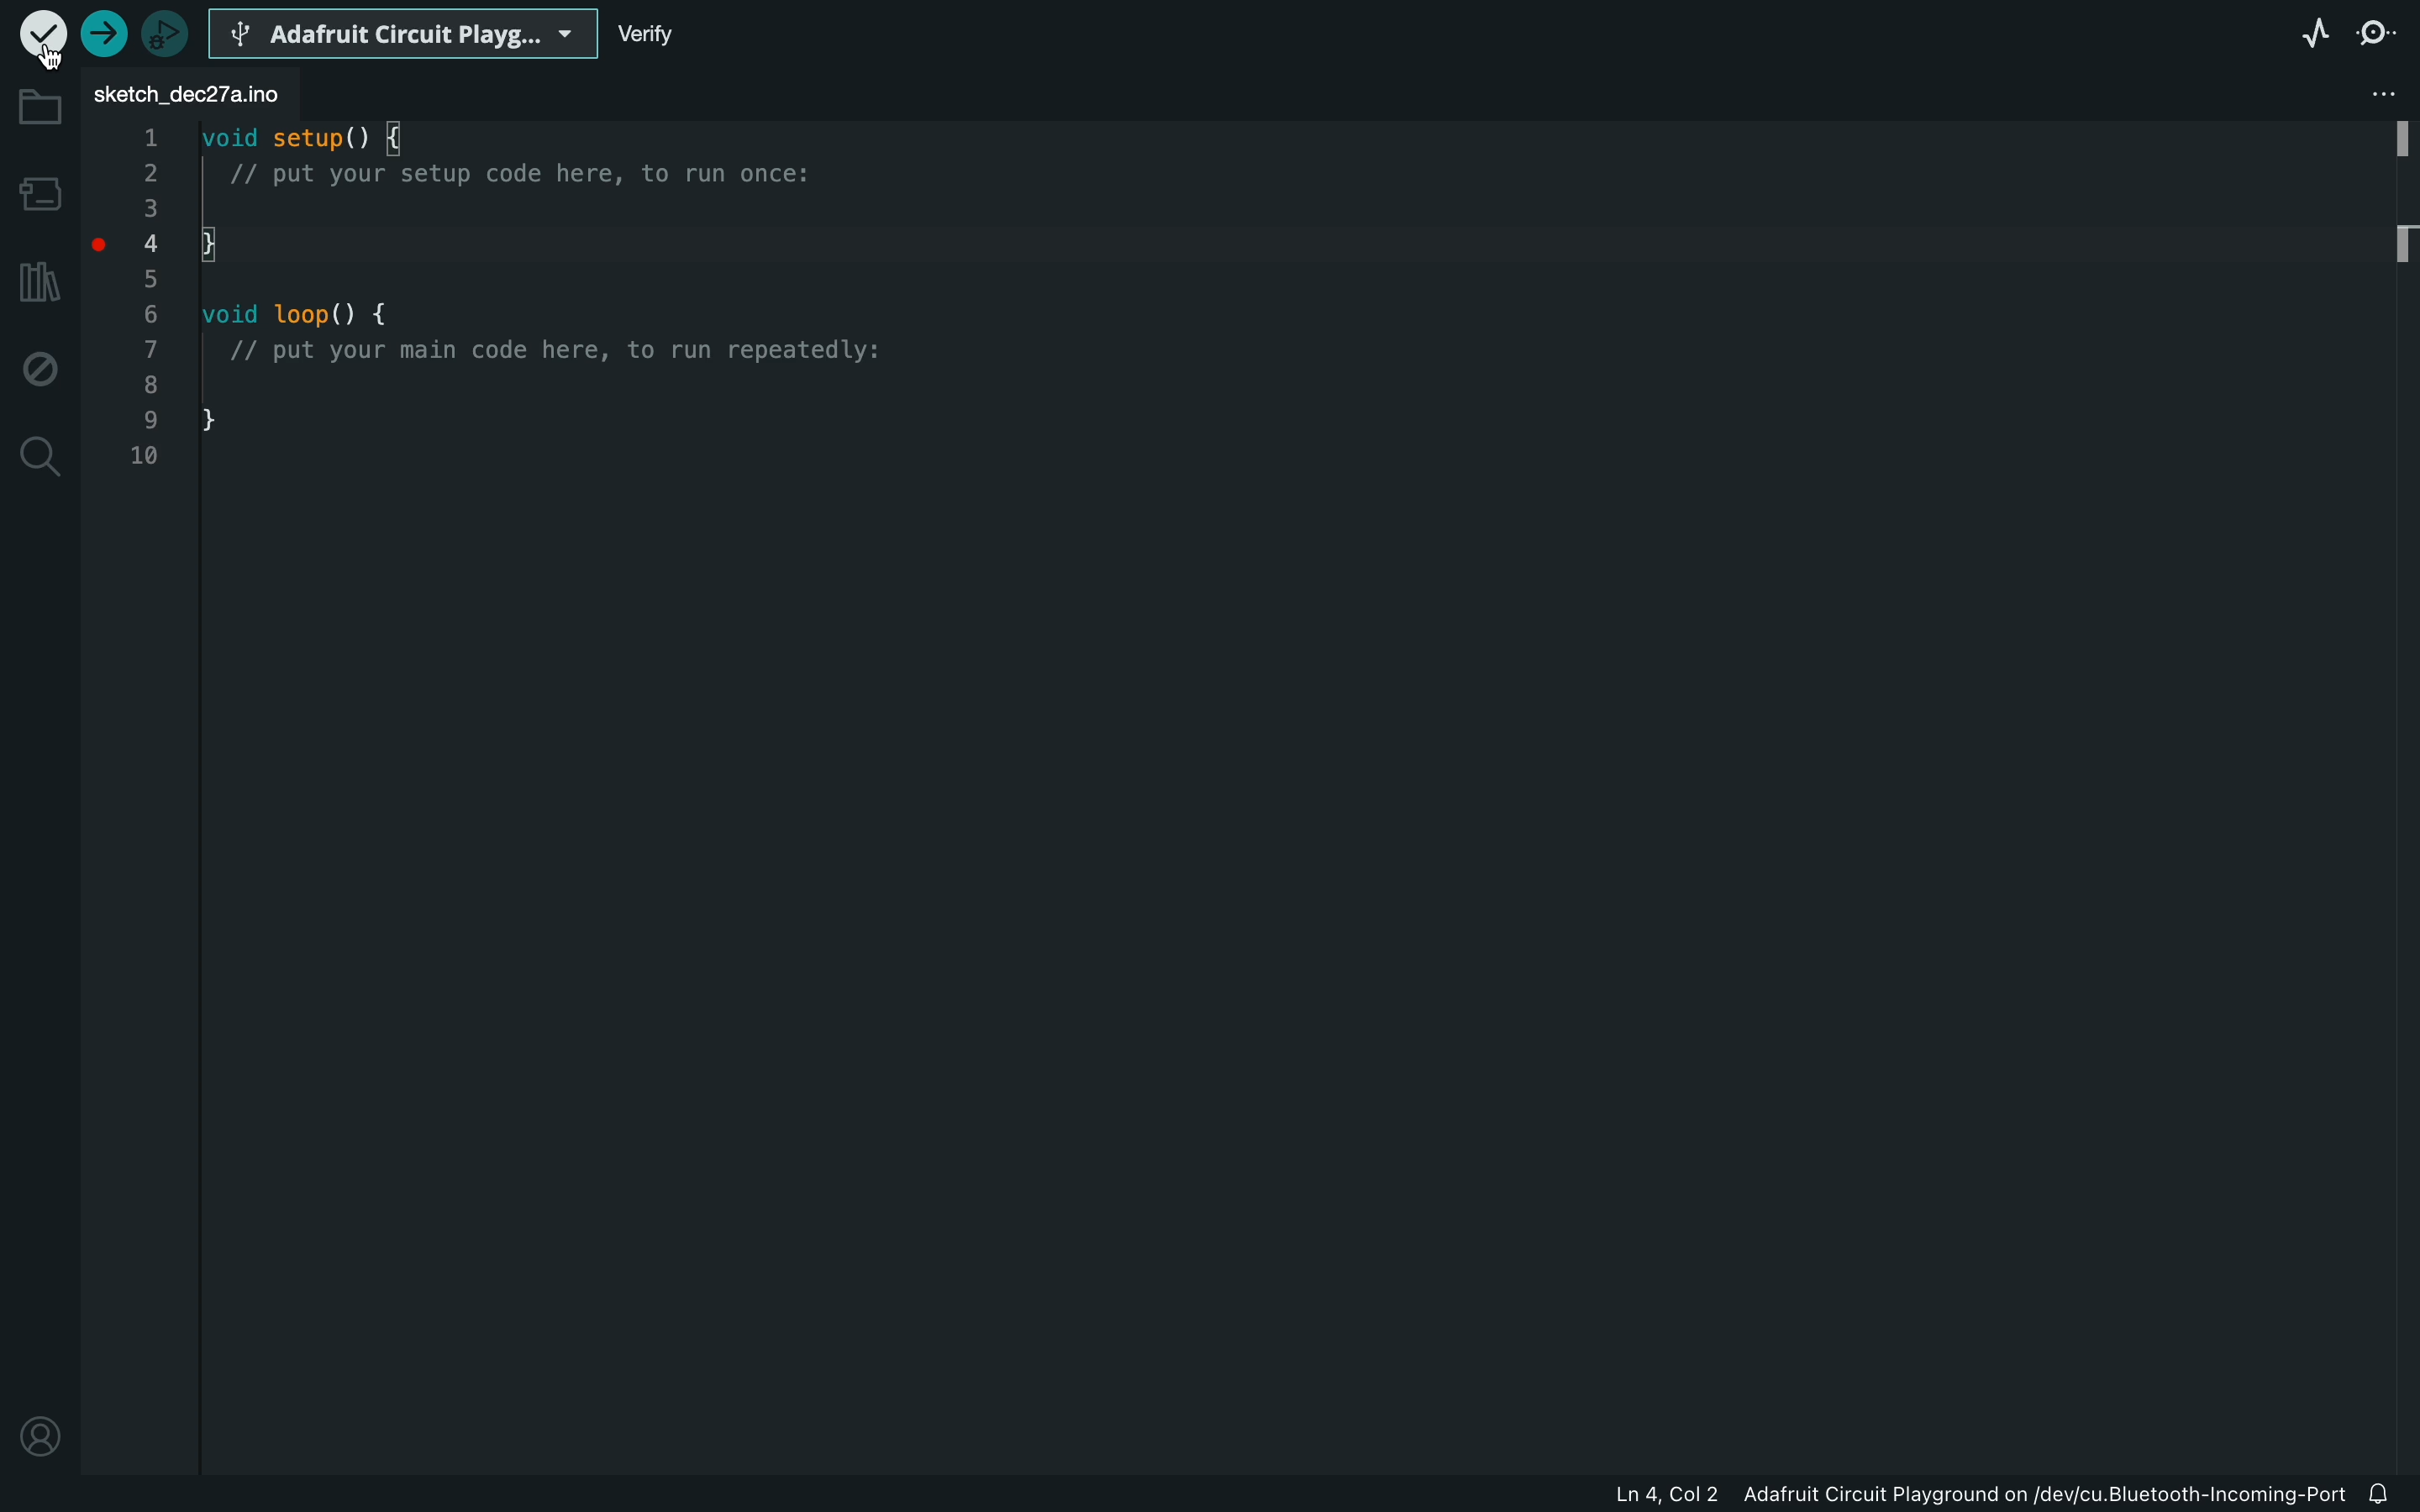  I want to click on debugger, so click(164, 30).